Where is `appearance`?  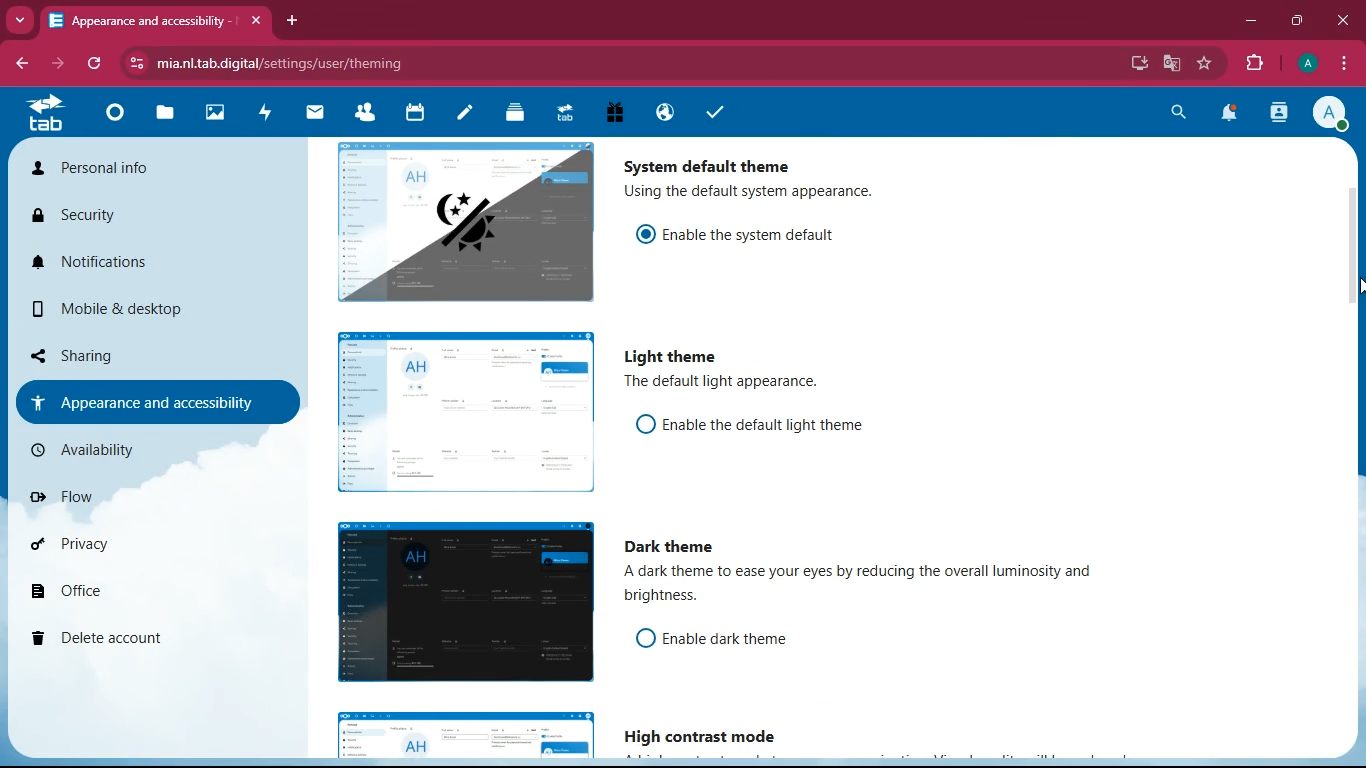
appearance is located at coordinates (148, 402).